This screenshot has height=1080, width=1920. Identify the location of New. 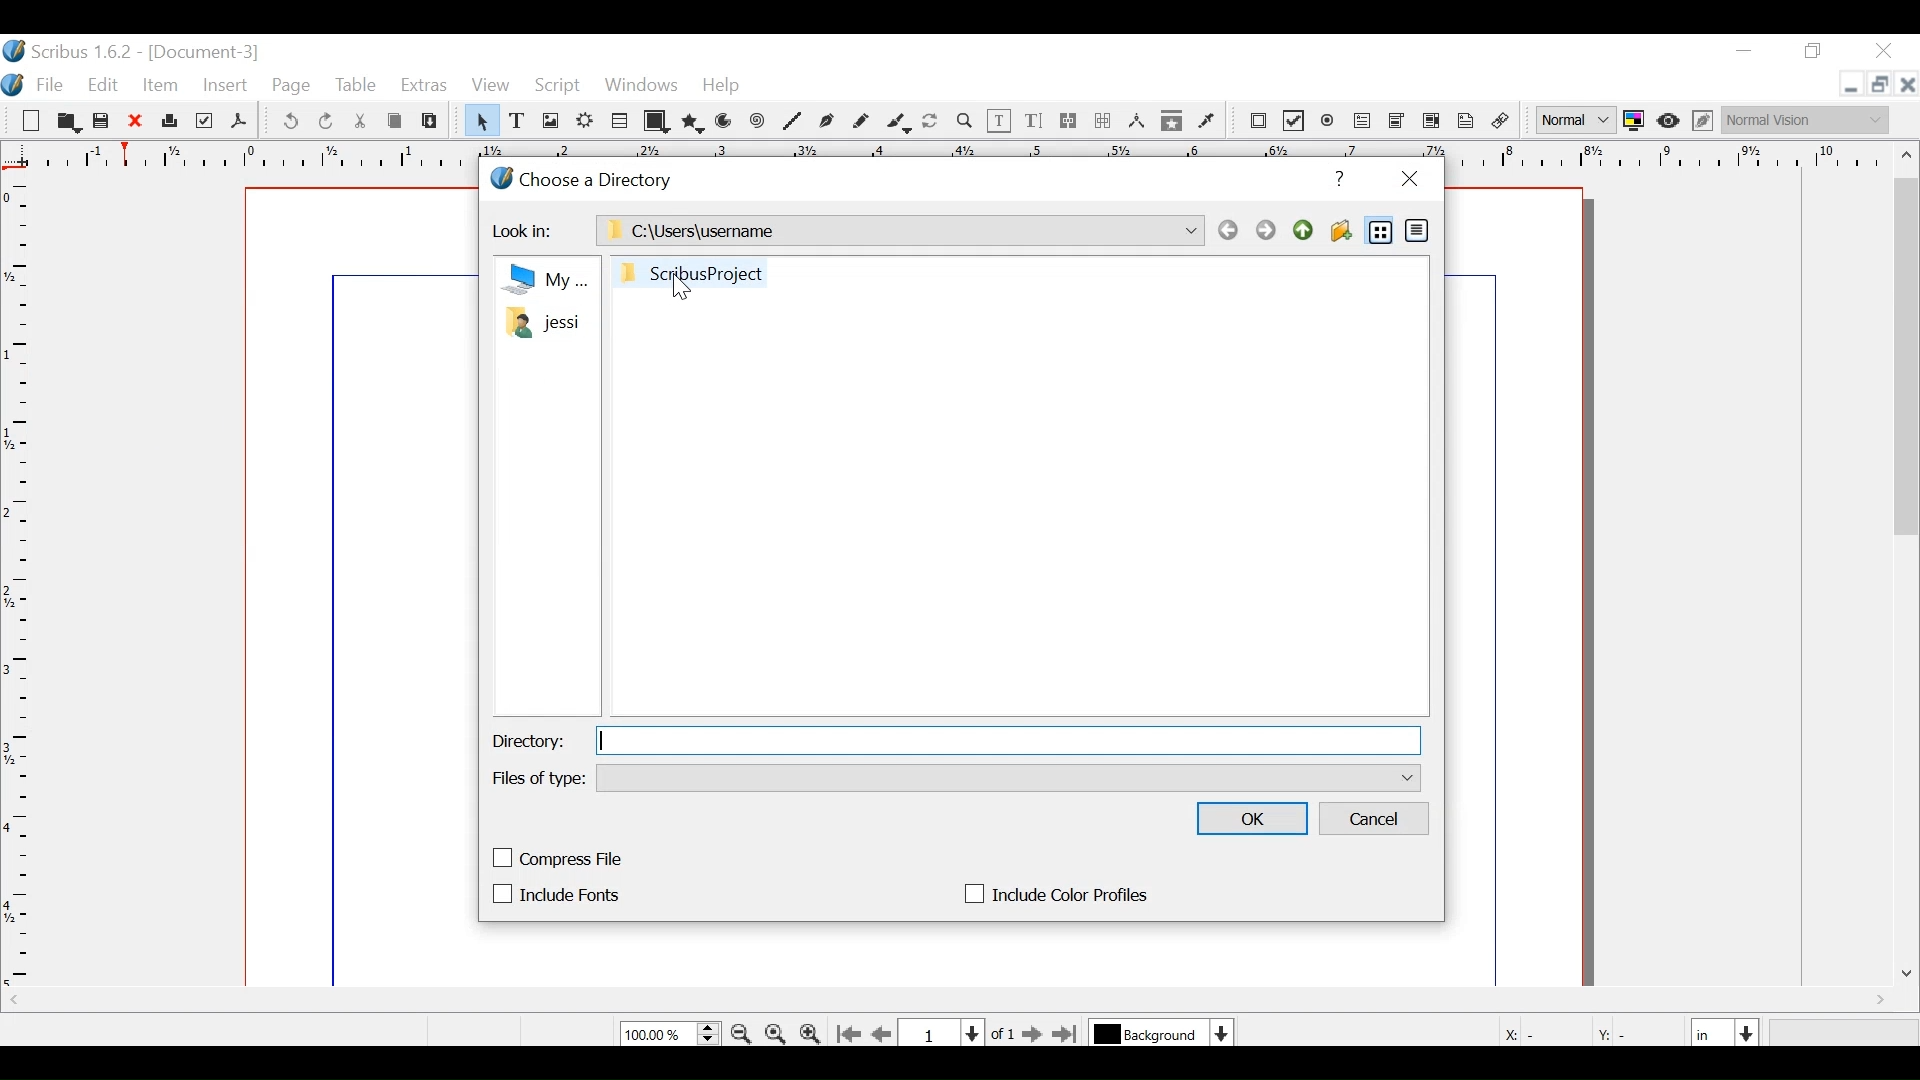
(35, 122).